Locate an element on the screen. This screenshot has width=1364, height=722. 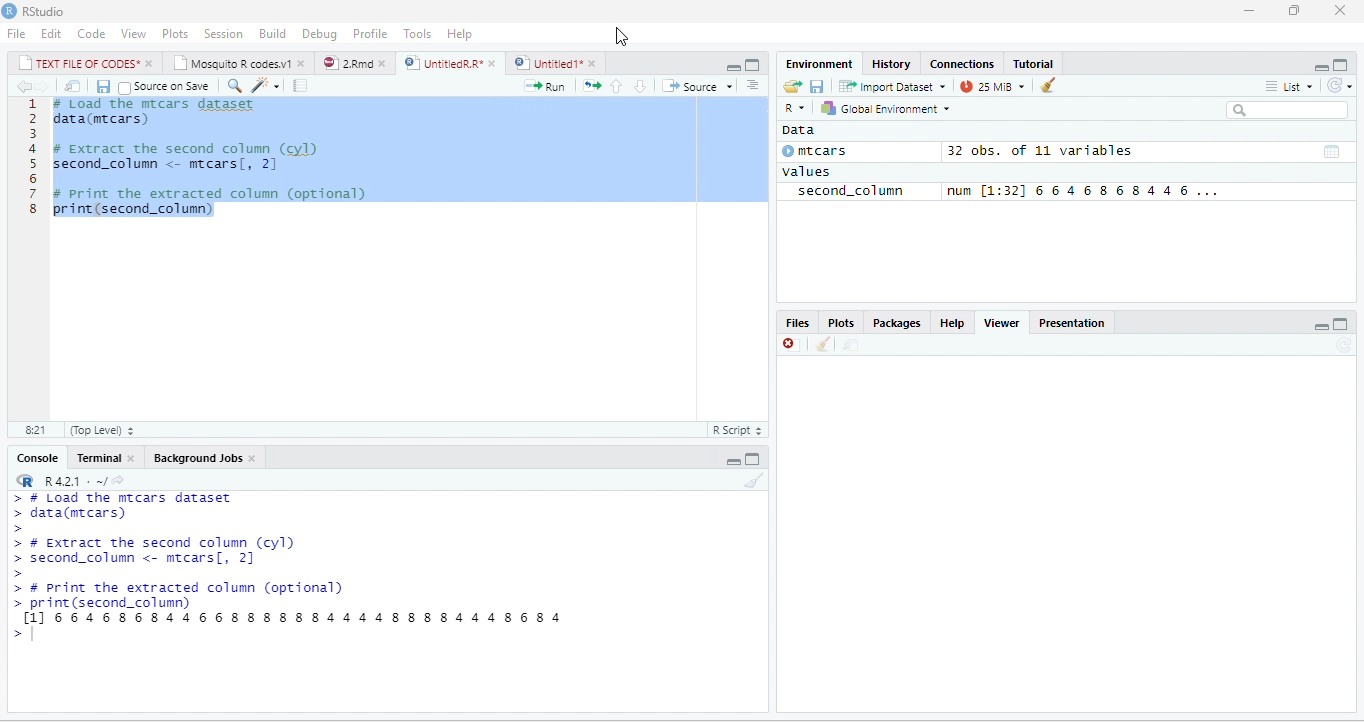
find/replace is located at coordinates (233, 85).